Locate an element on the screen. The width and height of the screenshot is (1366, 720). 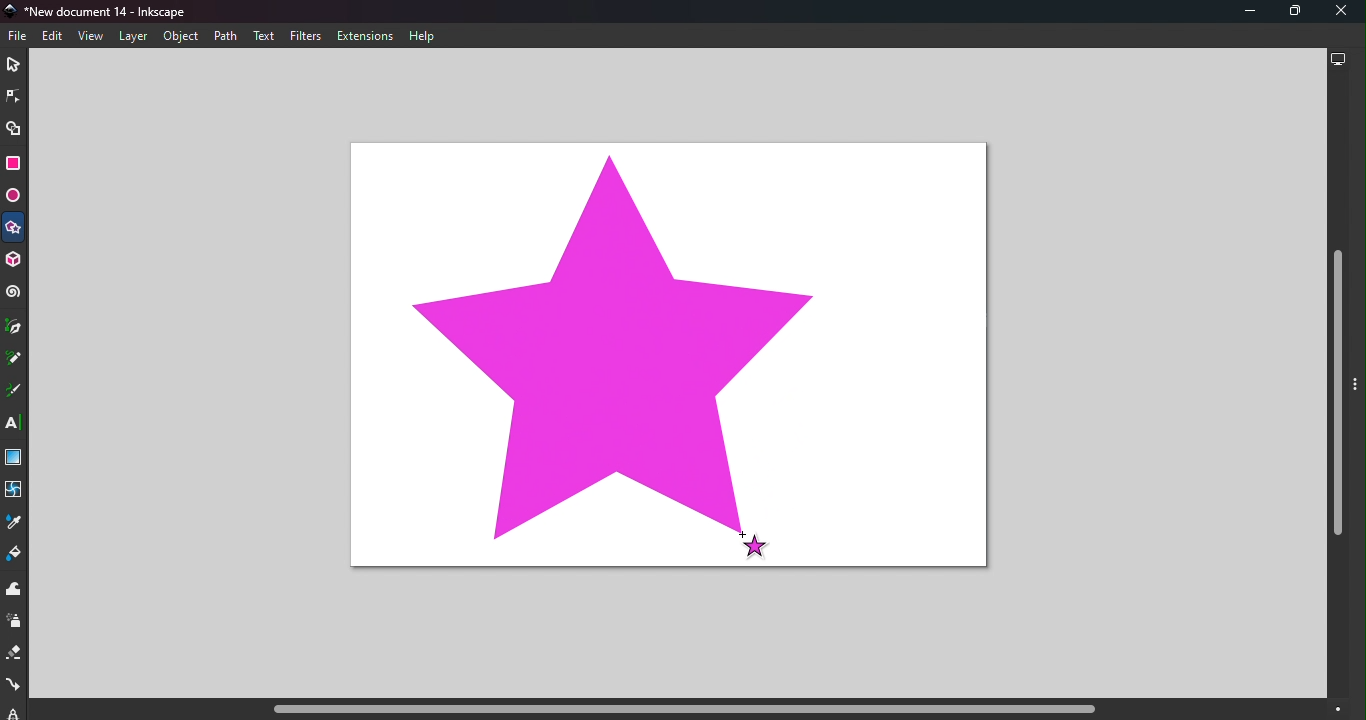
Maximize tool is located at coordinates (1290, 11).